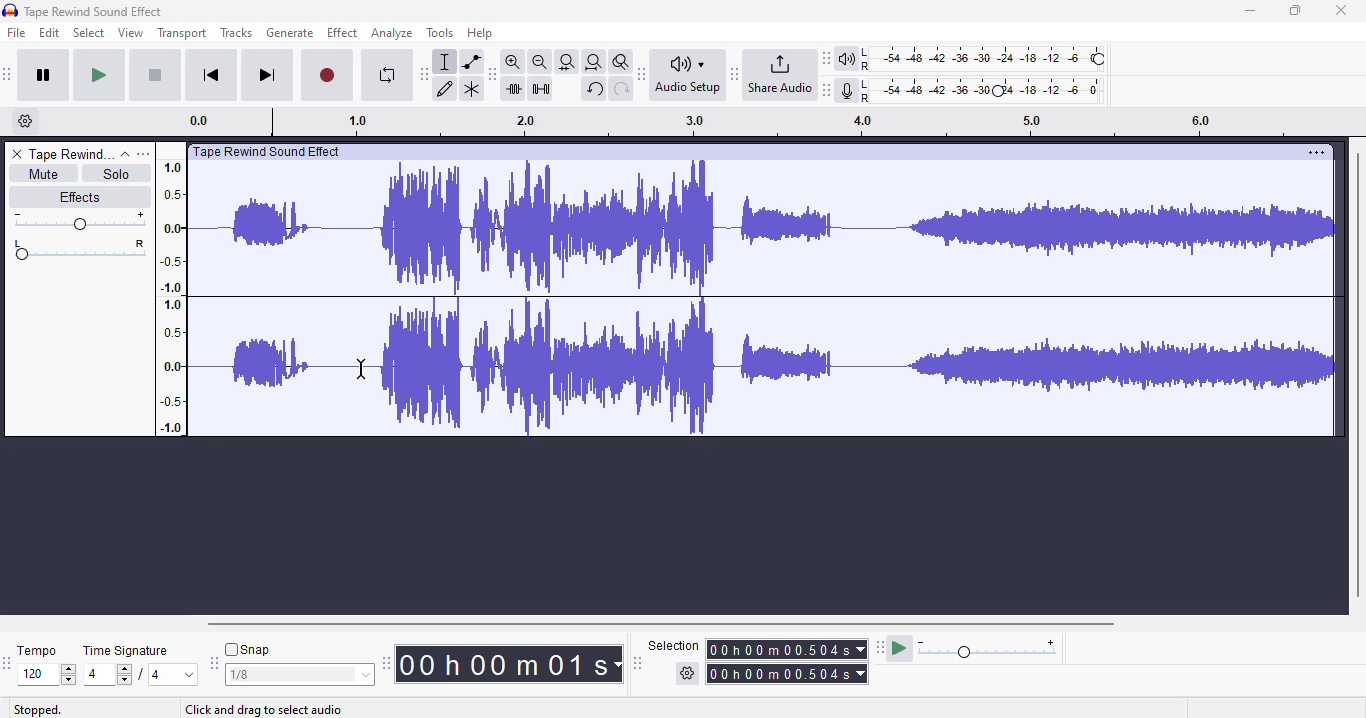 The width and height of the screenshot is (1366, 718). What do you see at coordinates (79, 196) in the screenshot?
I see `effects` at bounding box center [79, 196].